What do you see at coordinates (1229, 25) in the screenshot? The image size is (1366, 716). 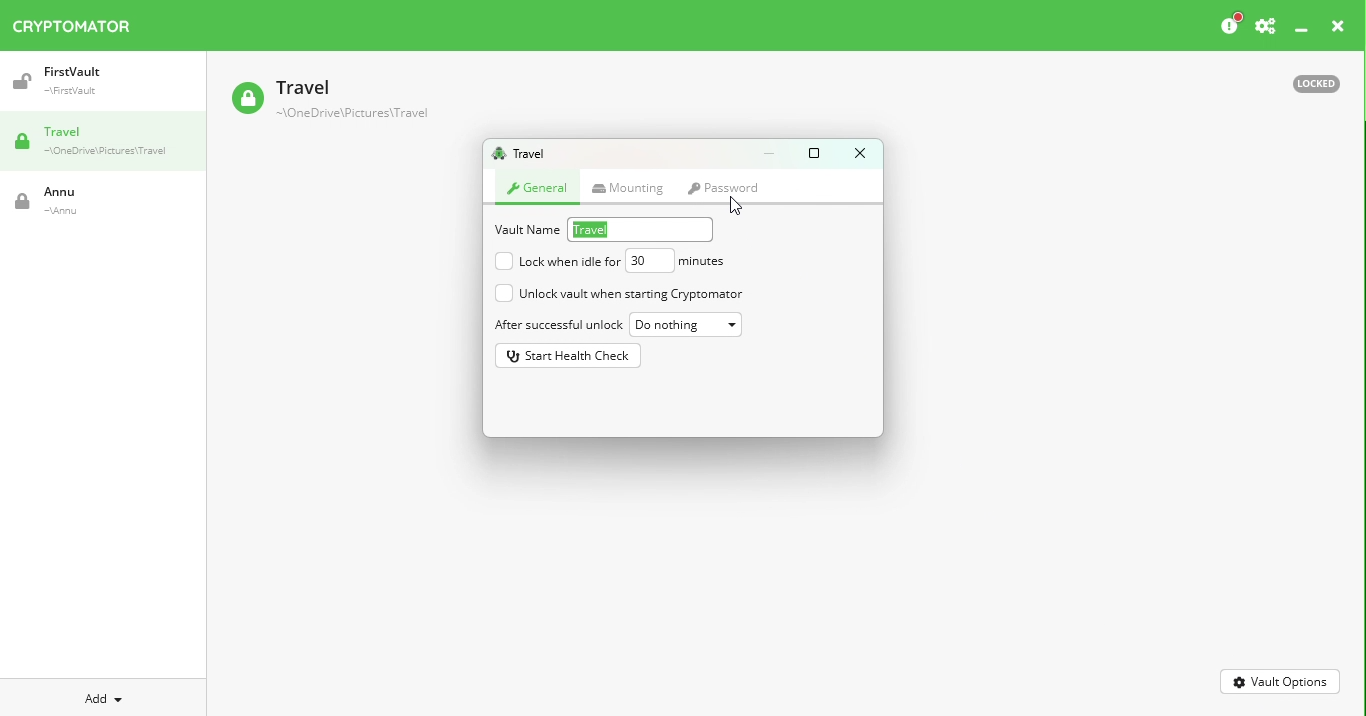 I see `Please consider donating` at bounding box center [1229, 25].